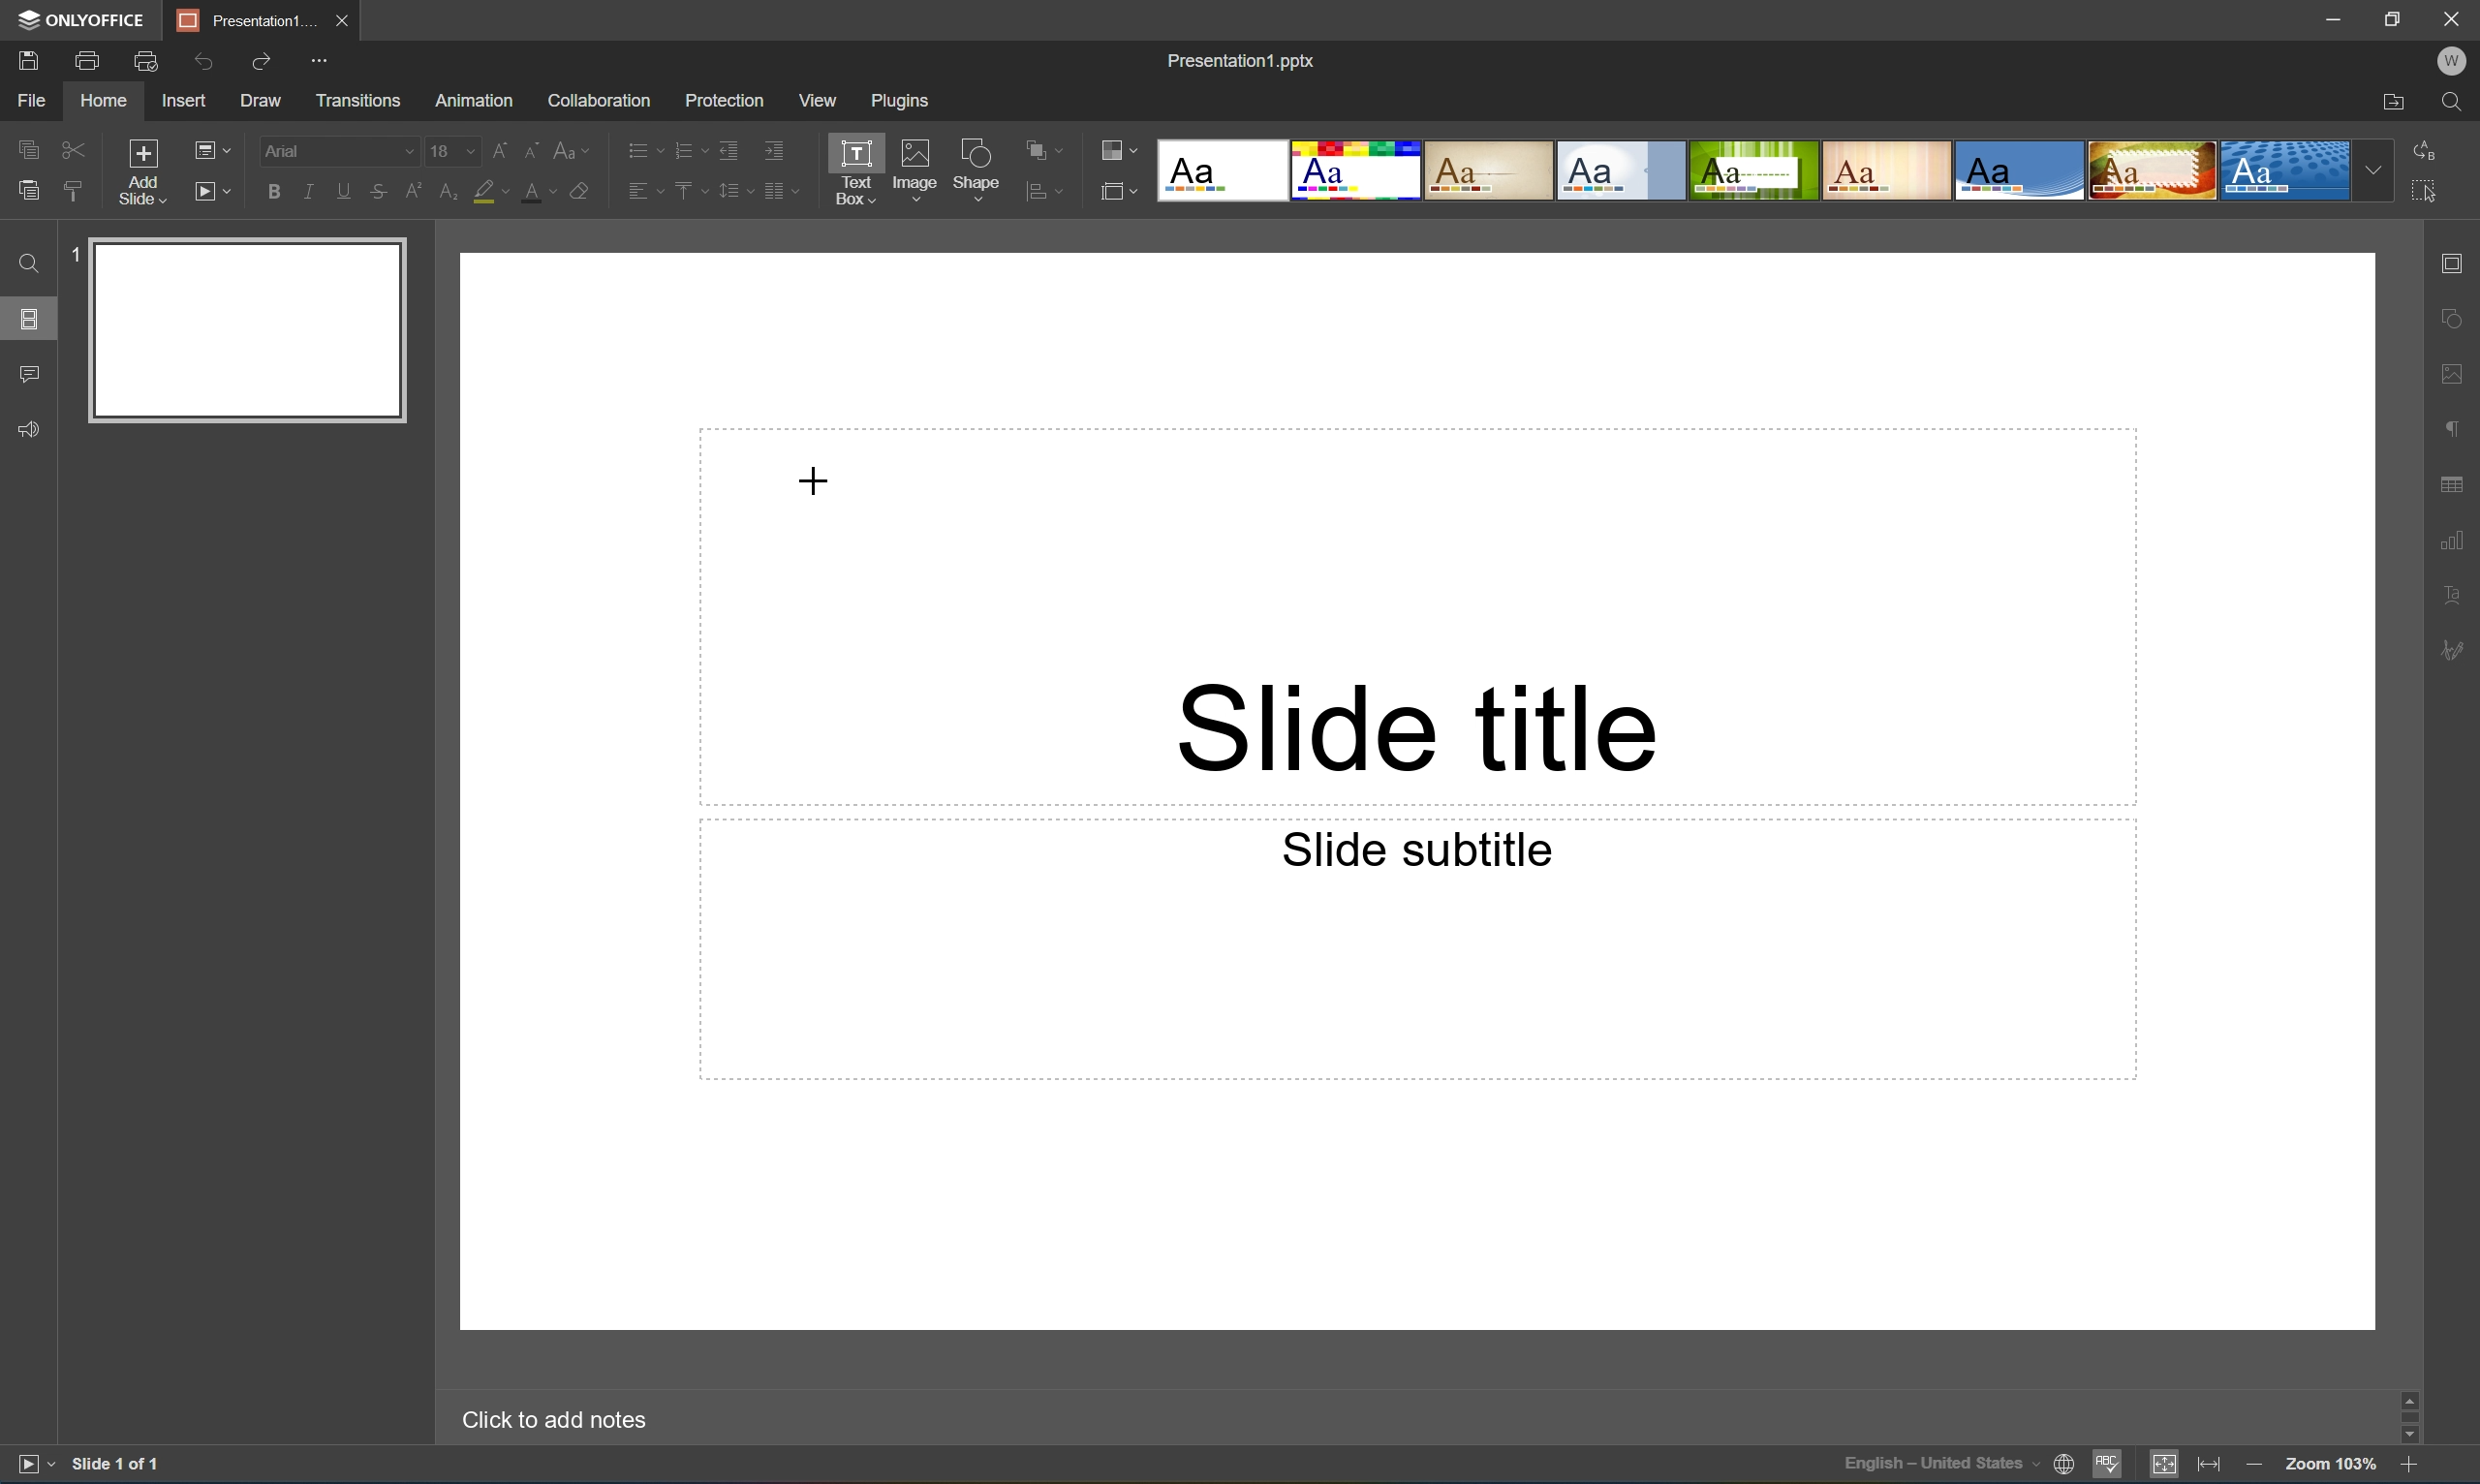 The height and width of the screenshot is (1484, 2480). Describe the element at coordinates (2454, 593) in the screenshot. I see `Text Art settings` at that location.